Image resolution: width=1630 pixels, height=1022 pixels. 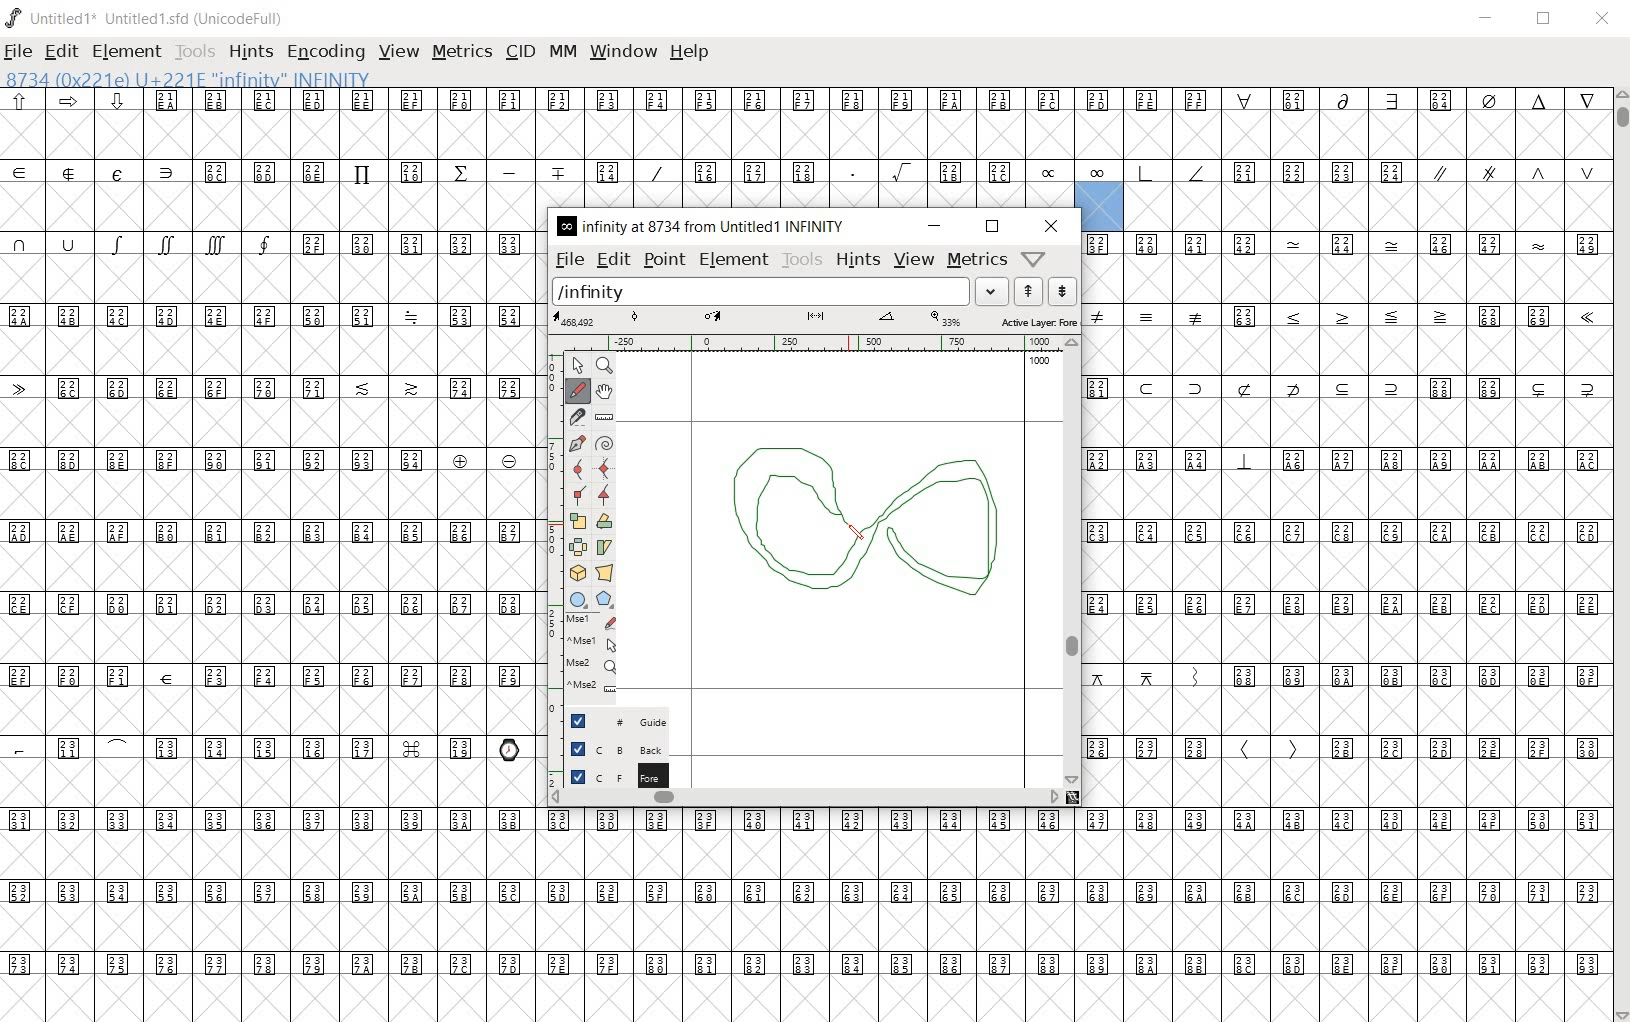 What do you see at coordinates (269, 351) in the screenshot?
I see `empty glyph slots` at bounding box center [269, 351].